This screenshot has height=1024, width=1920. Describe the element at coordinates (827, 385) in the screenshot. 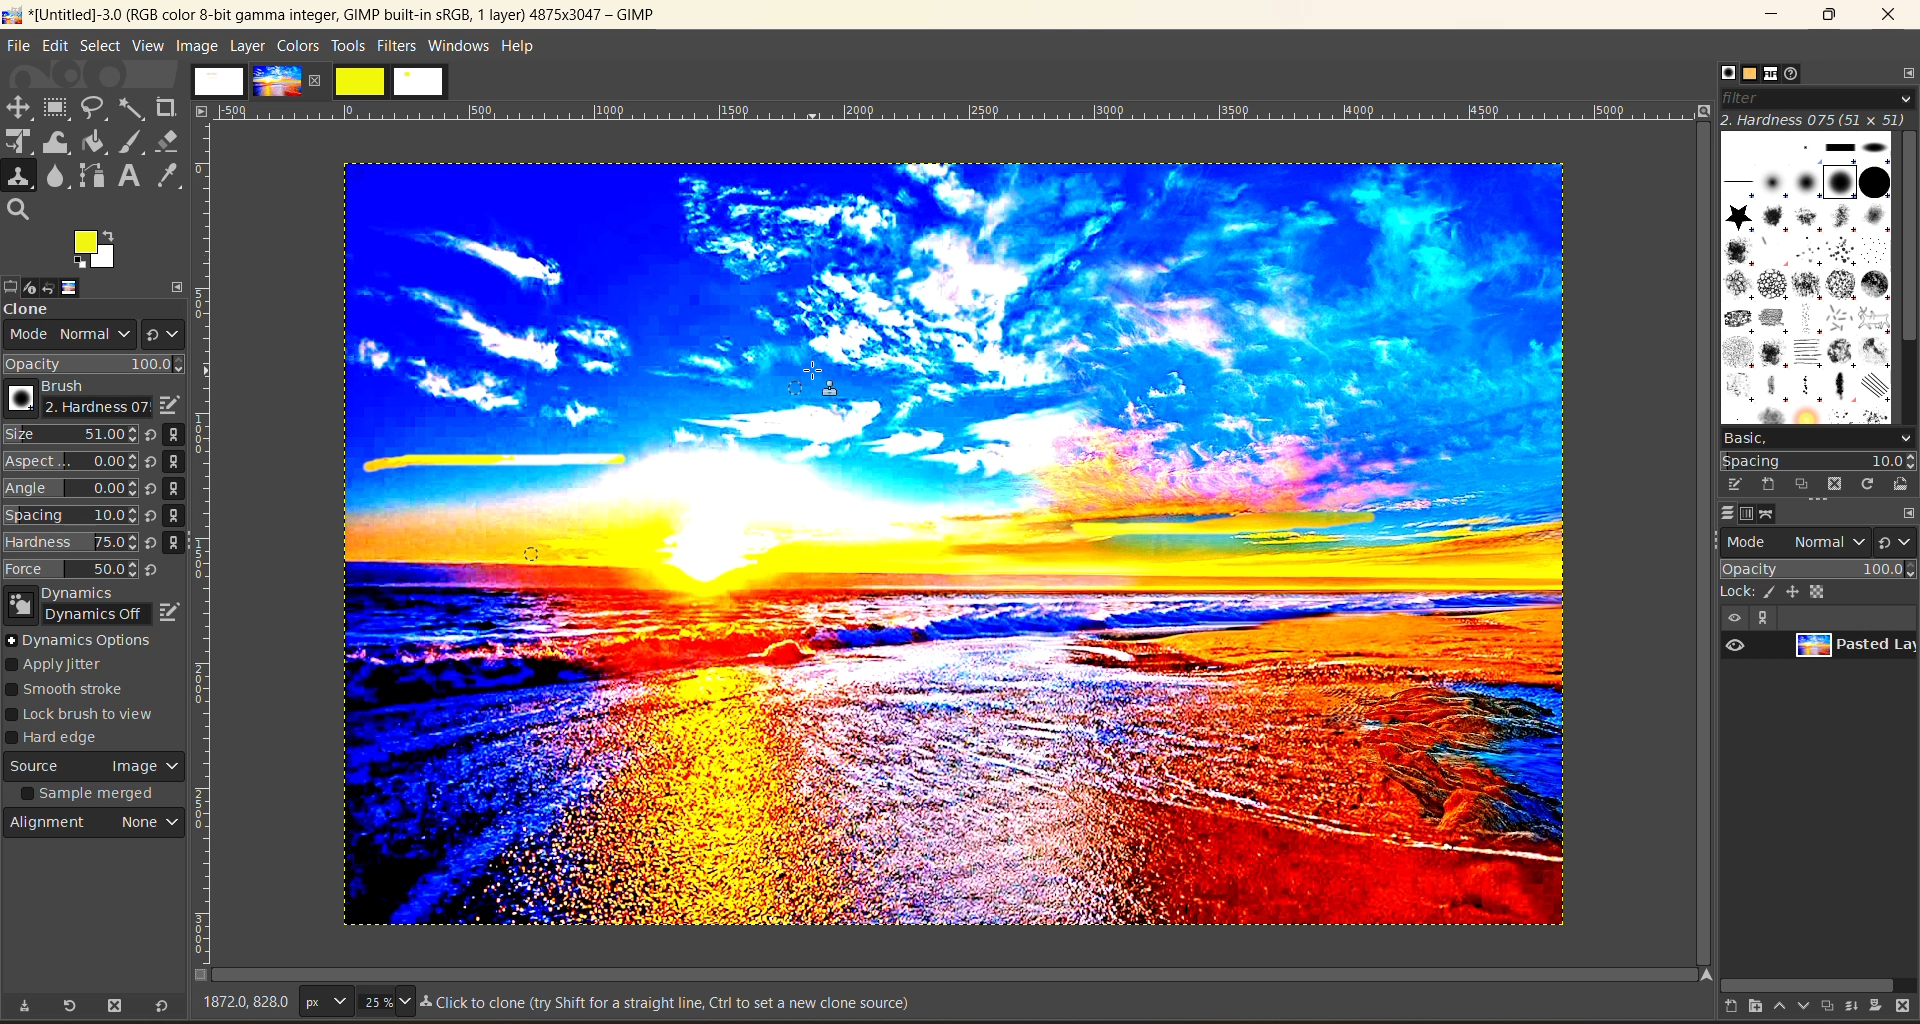

I see `cursor` at that location.